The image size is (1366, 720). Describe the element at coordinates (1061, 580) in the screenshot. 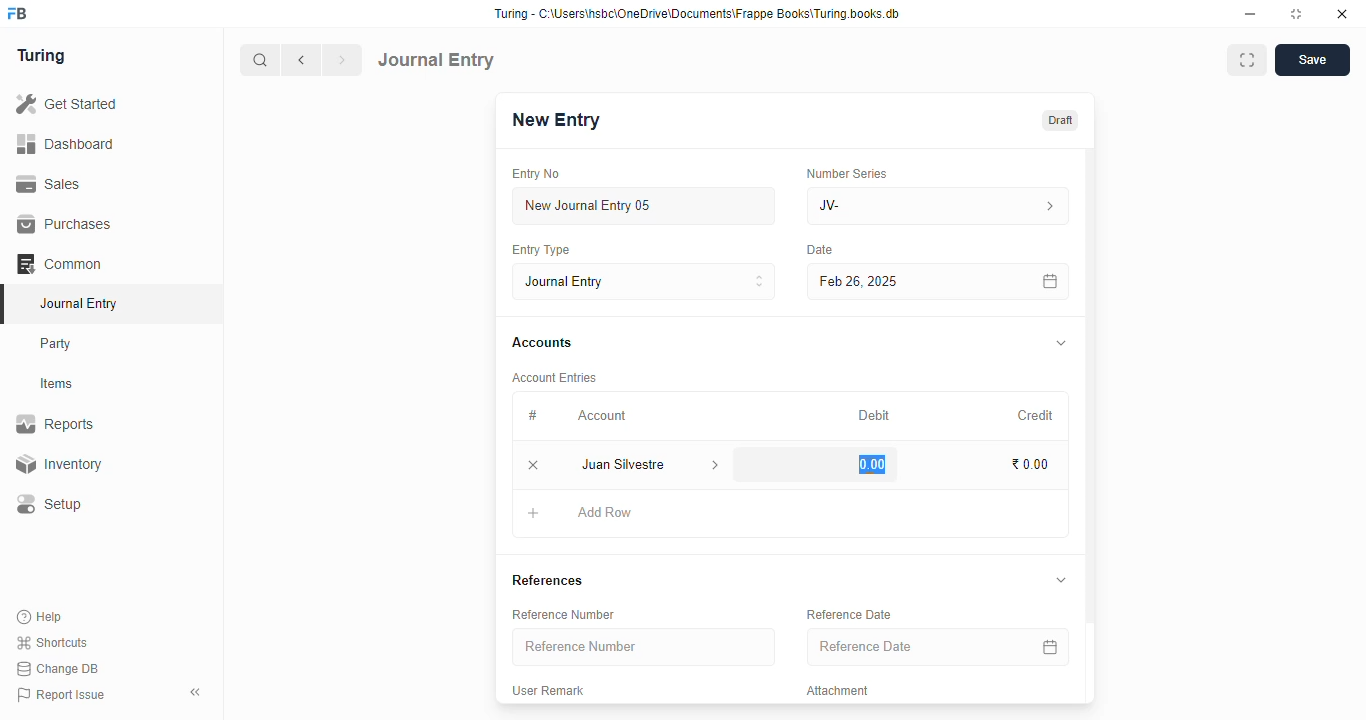

I see `toggle expand/collapse` at that location.